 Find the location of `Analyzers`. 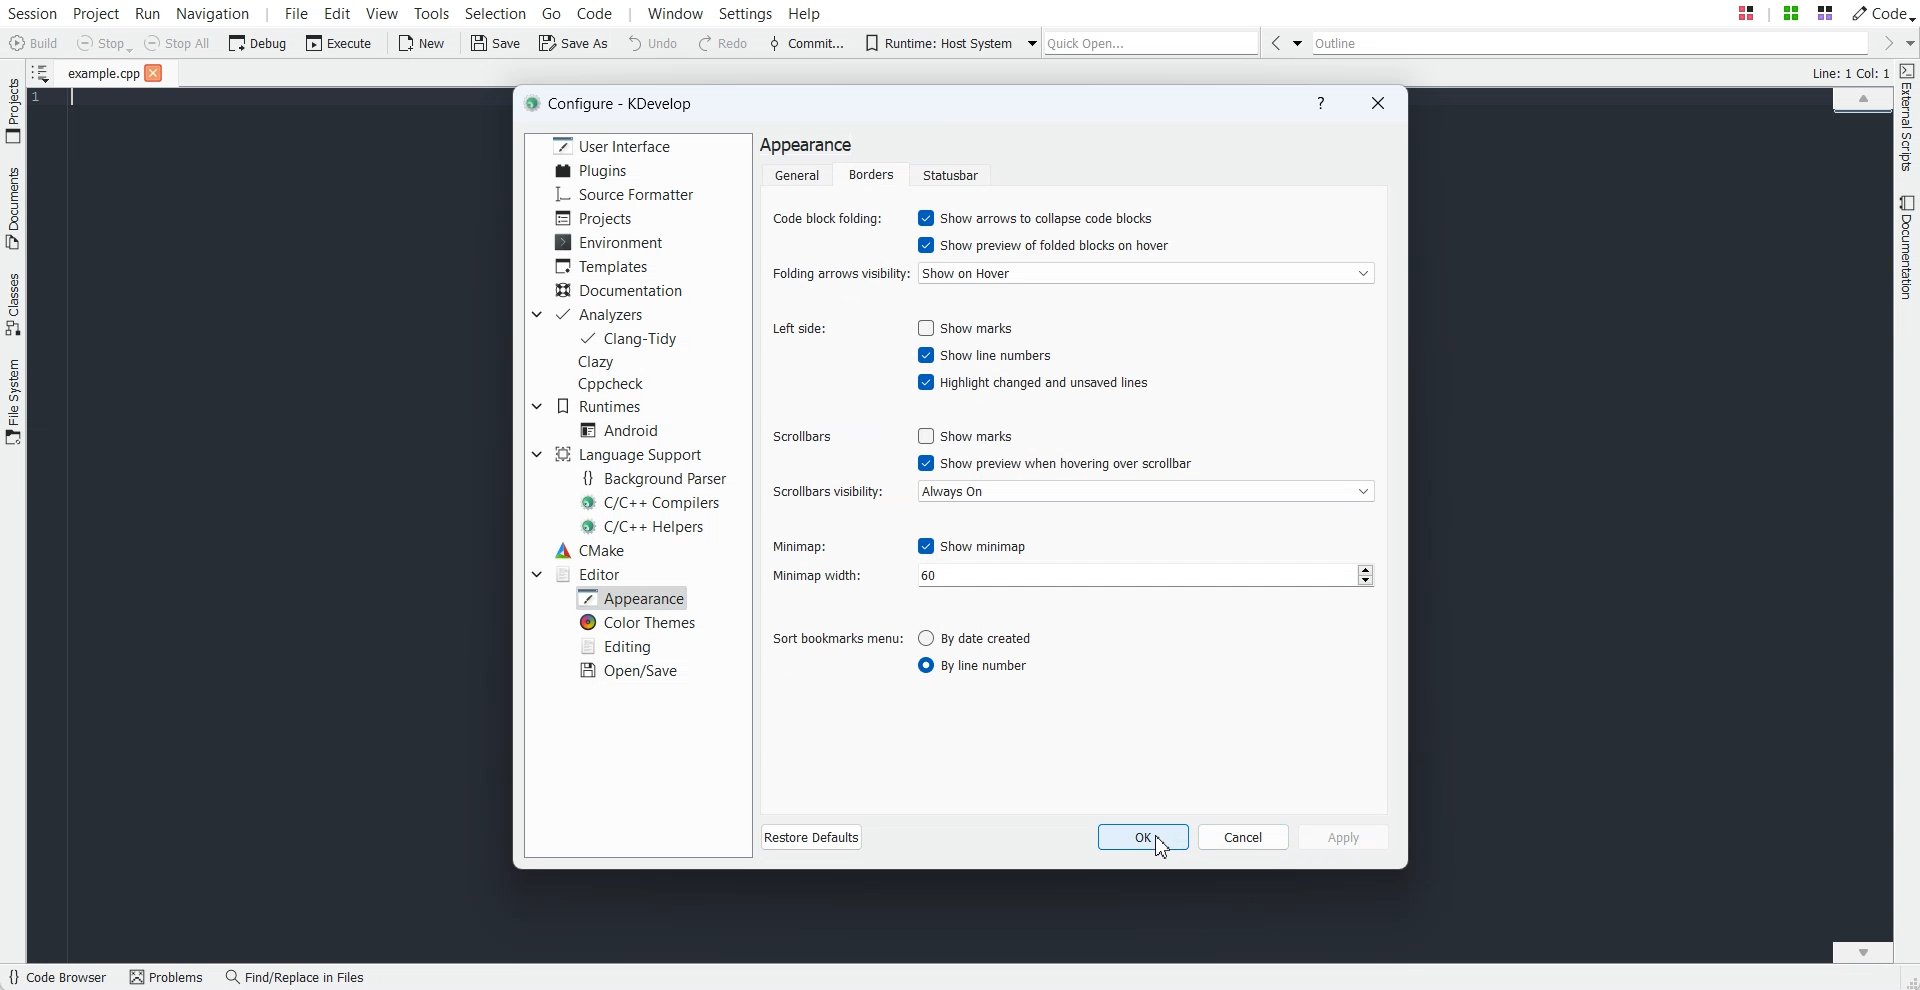

Analyzers is located at coordinates (599, 314).